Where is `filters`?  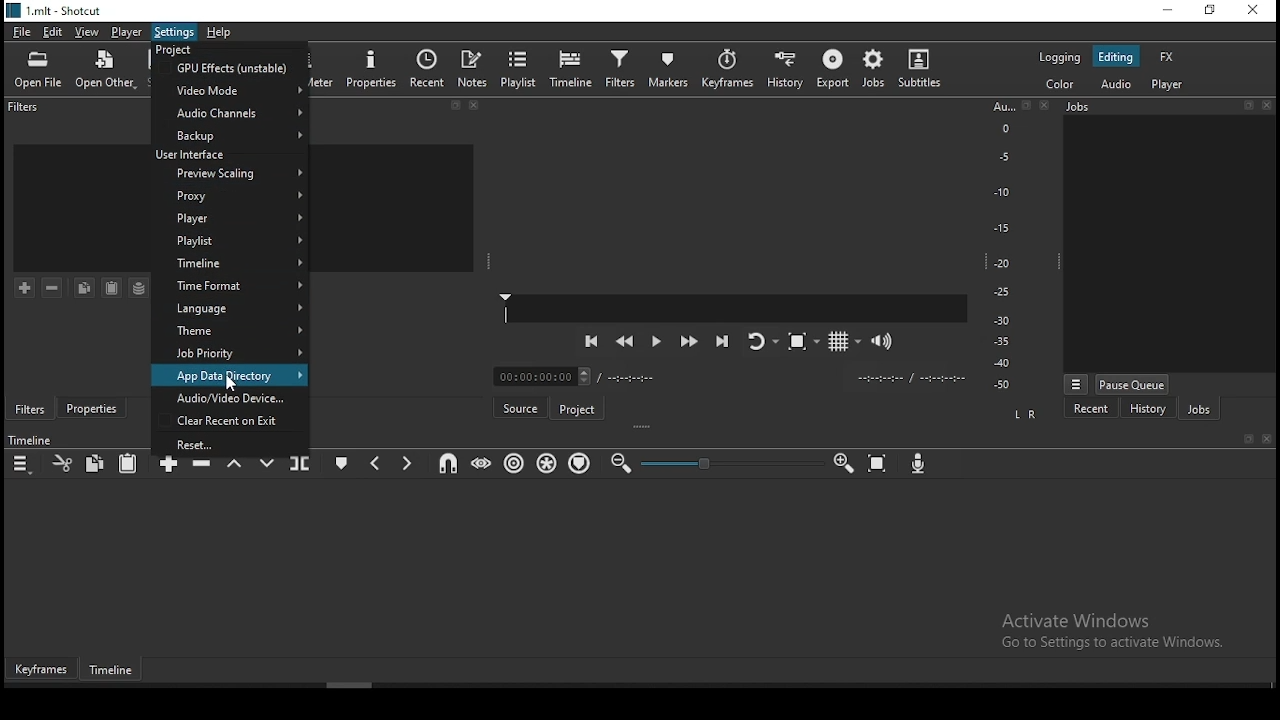
filters is located at coordinates (29, 408).